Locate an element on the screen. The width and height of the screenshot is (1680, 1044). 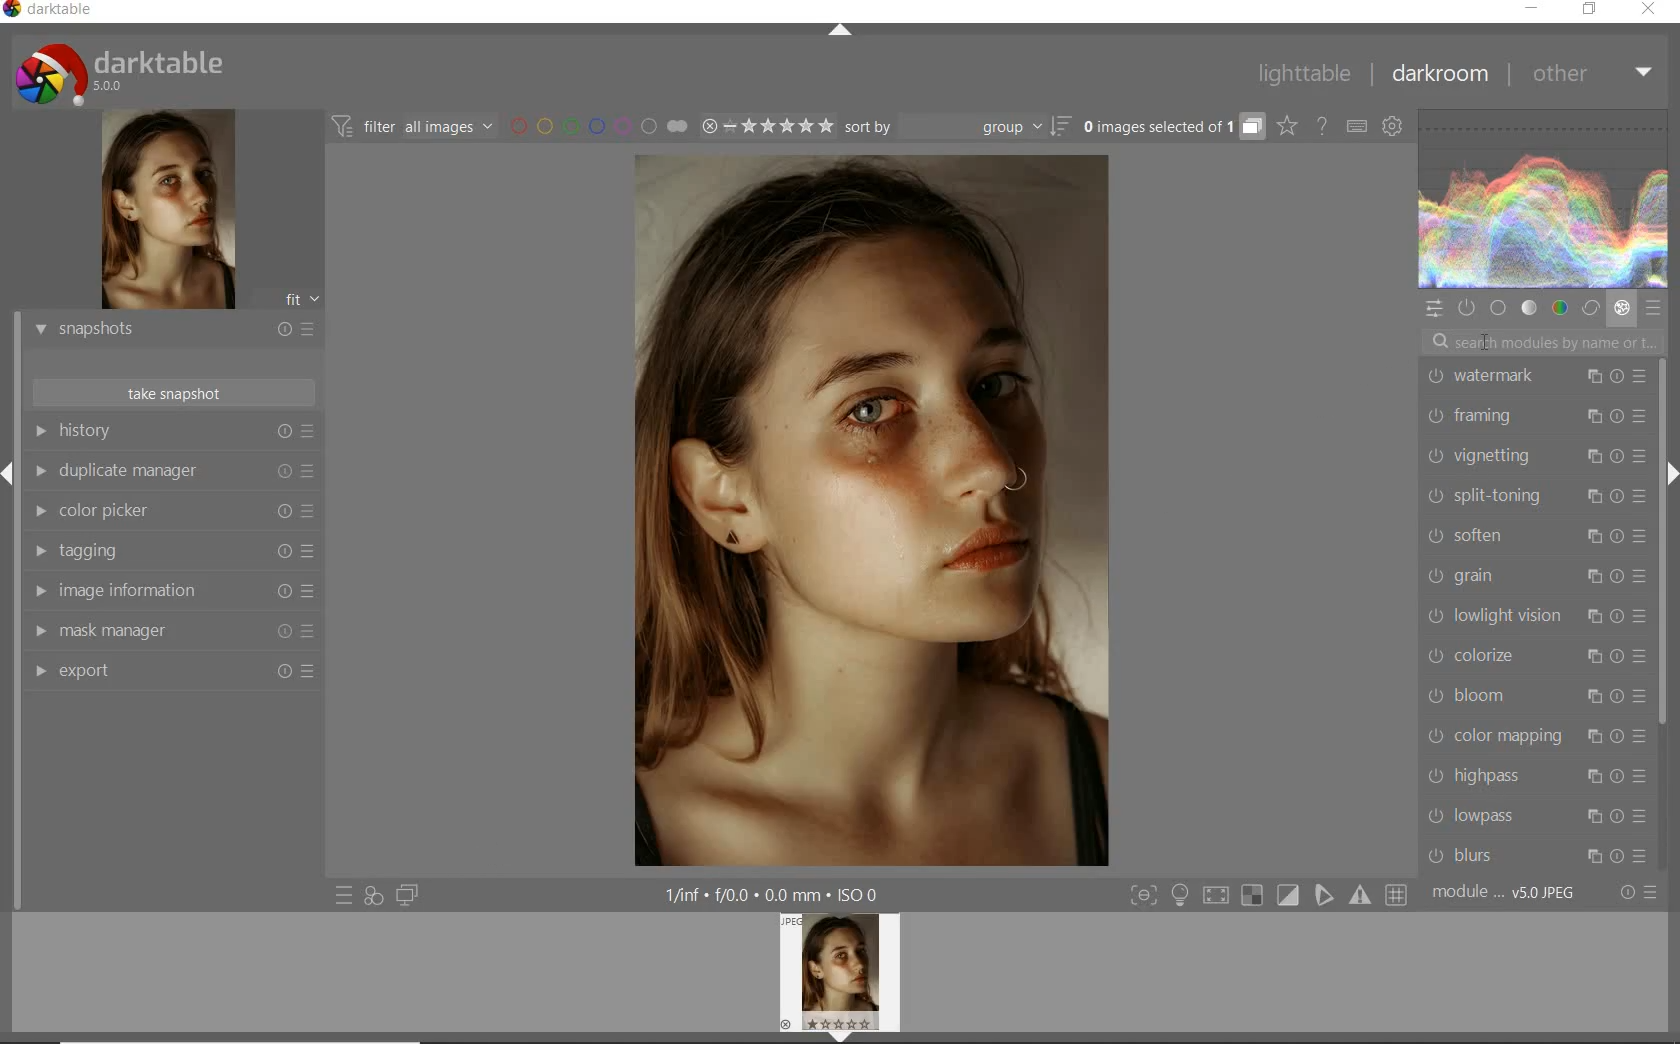
system logo is located at coordinates (121, 73).